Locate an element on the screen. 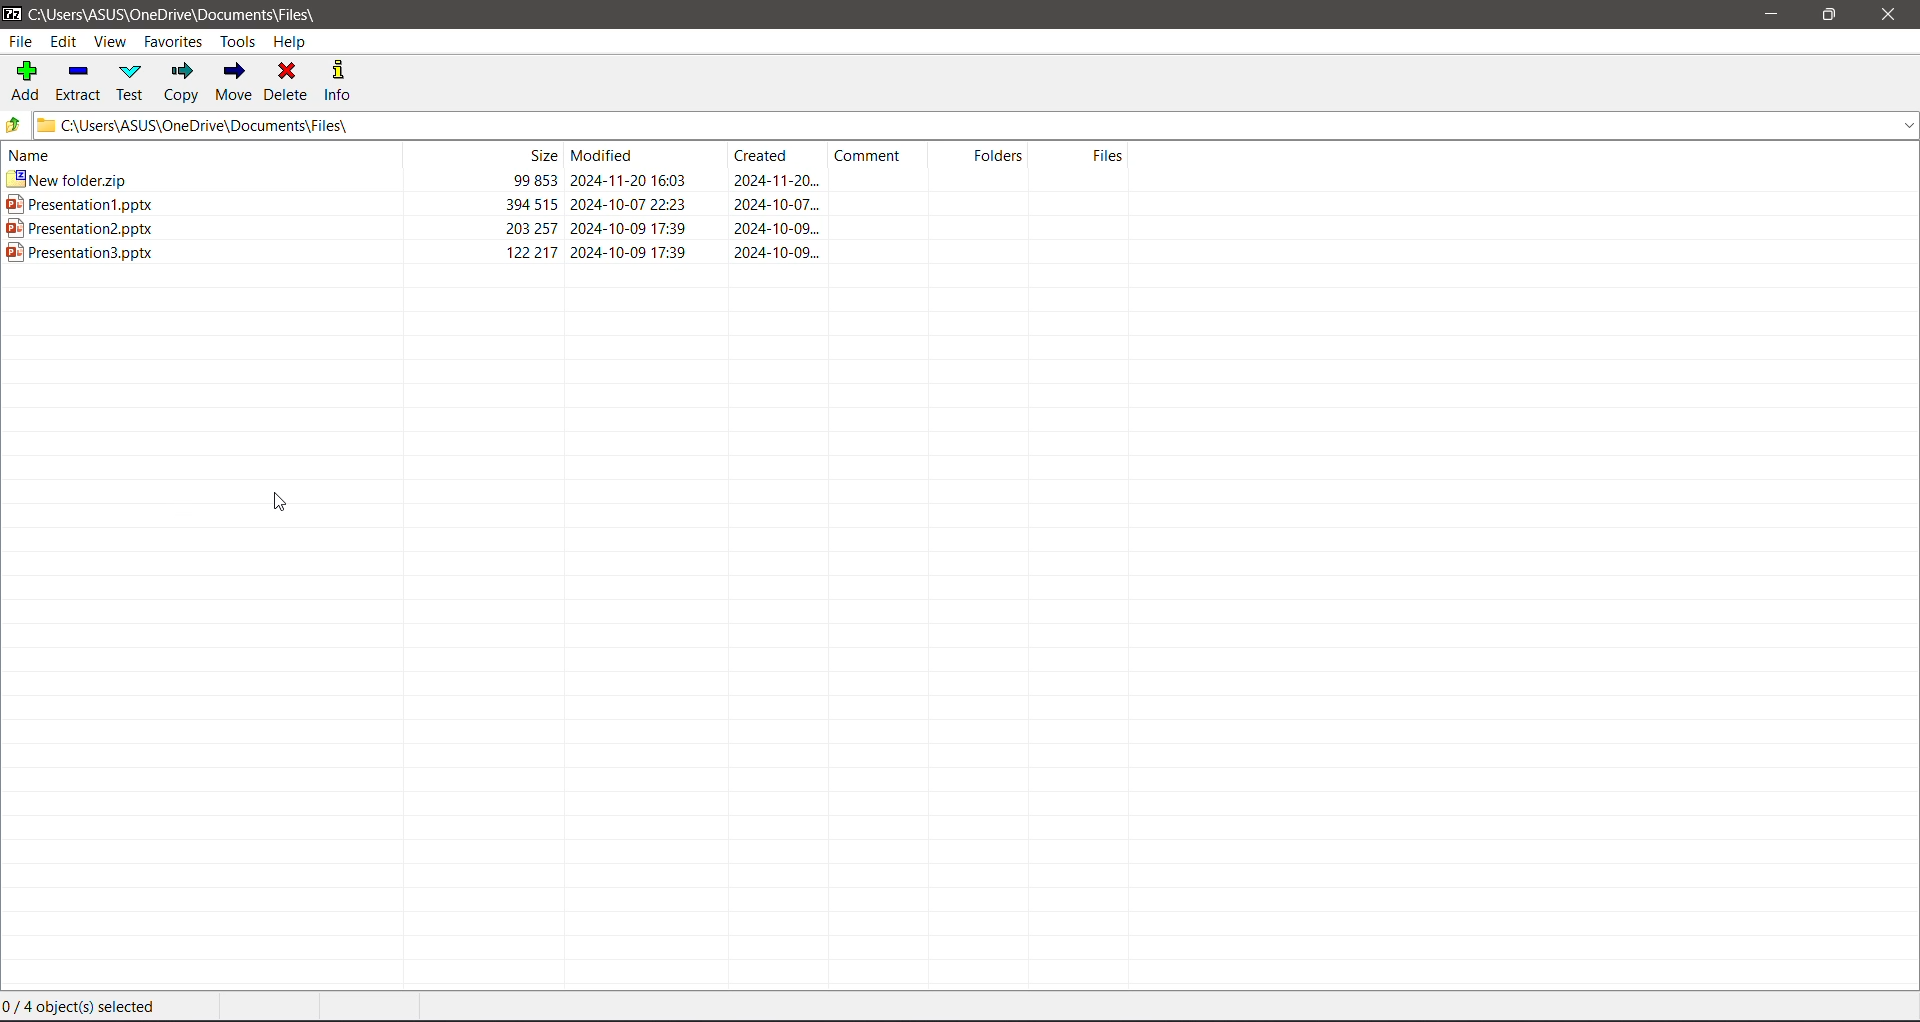 The height and width of the screenshot is (1022, 1920). ppt 2 is located at coordinates (567, 228).